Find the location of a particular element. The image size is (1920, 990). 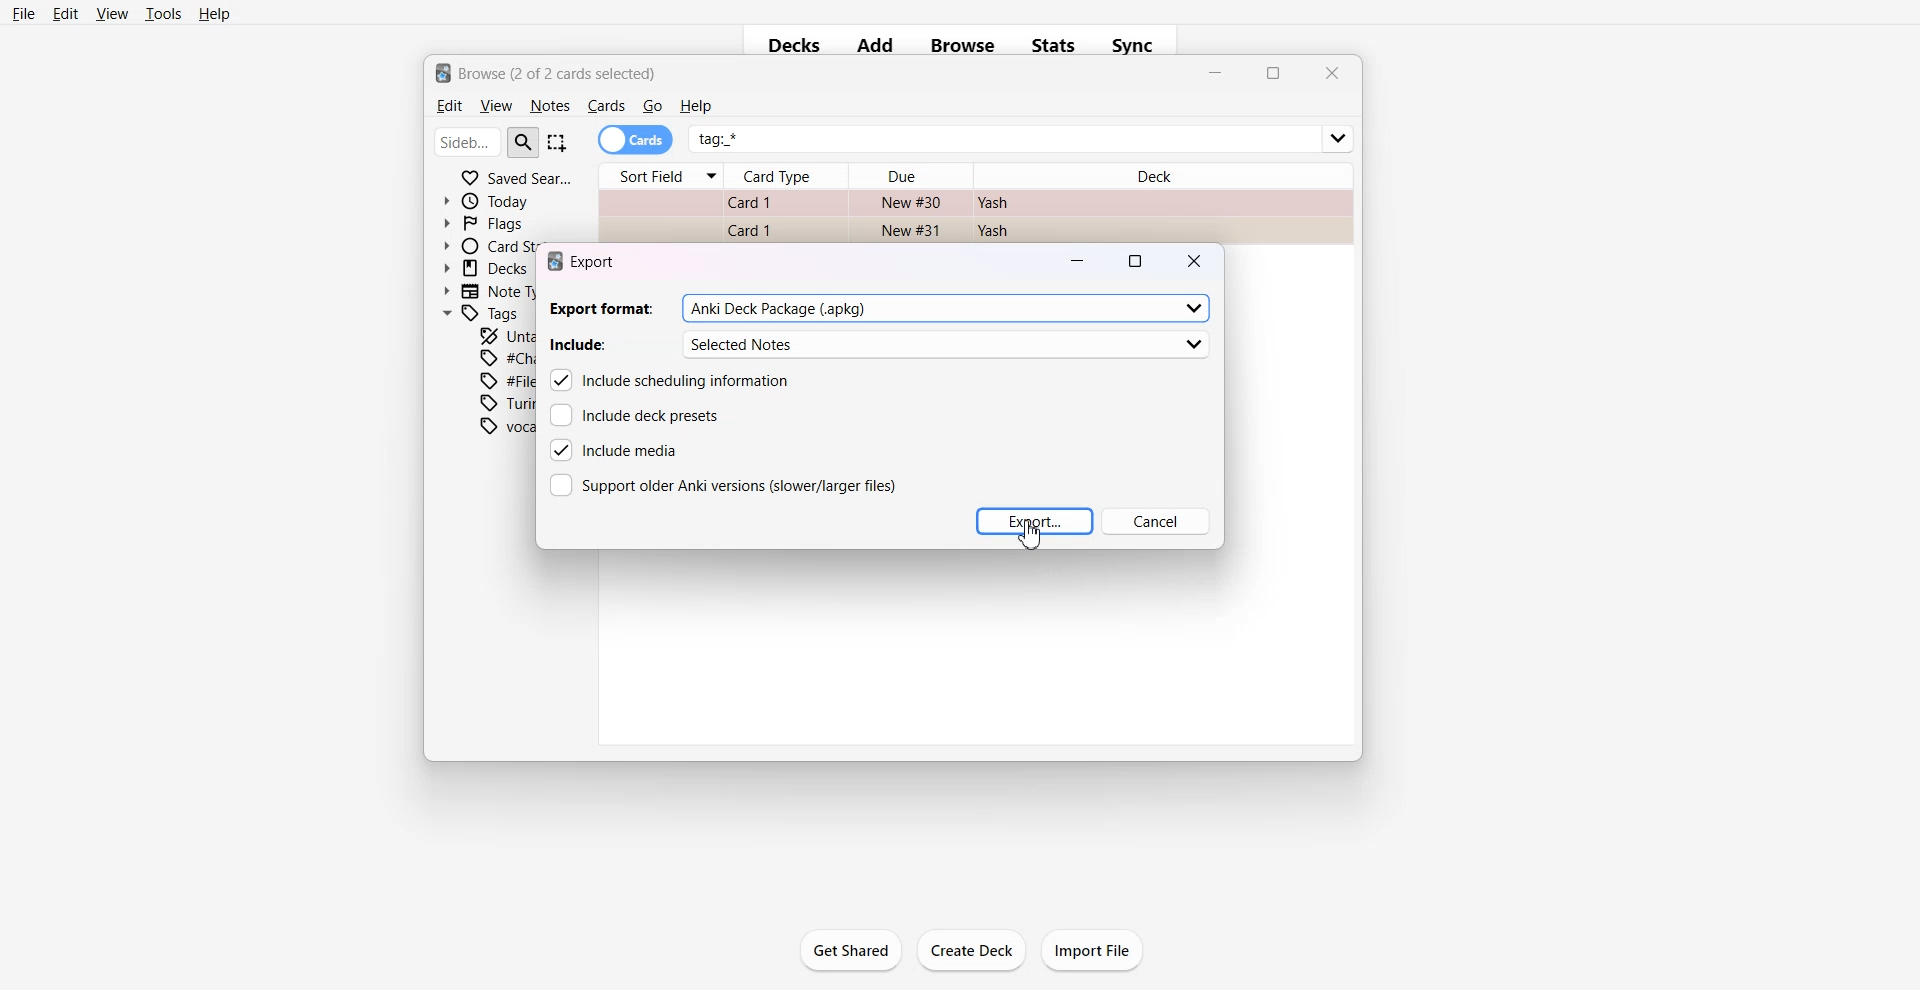

Select Item is located at coordinates (559, 142).